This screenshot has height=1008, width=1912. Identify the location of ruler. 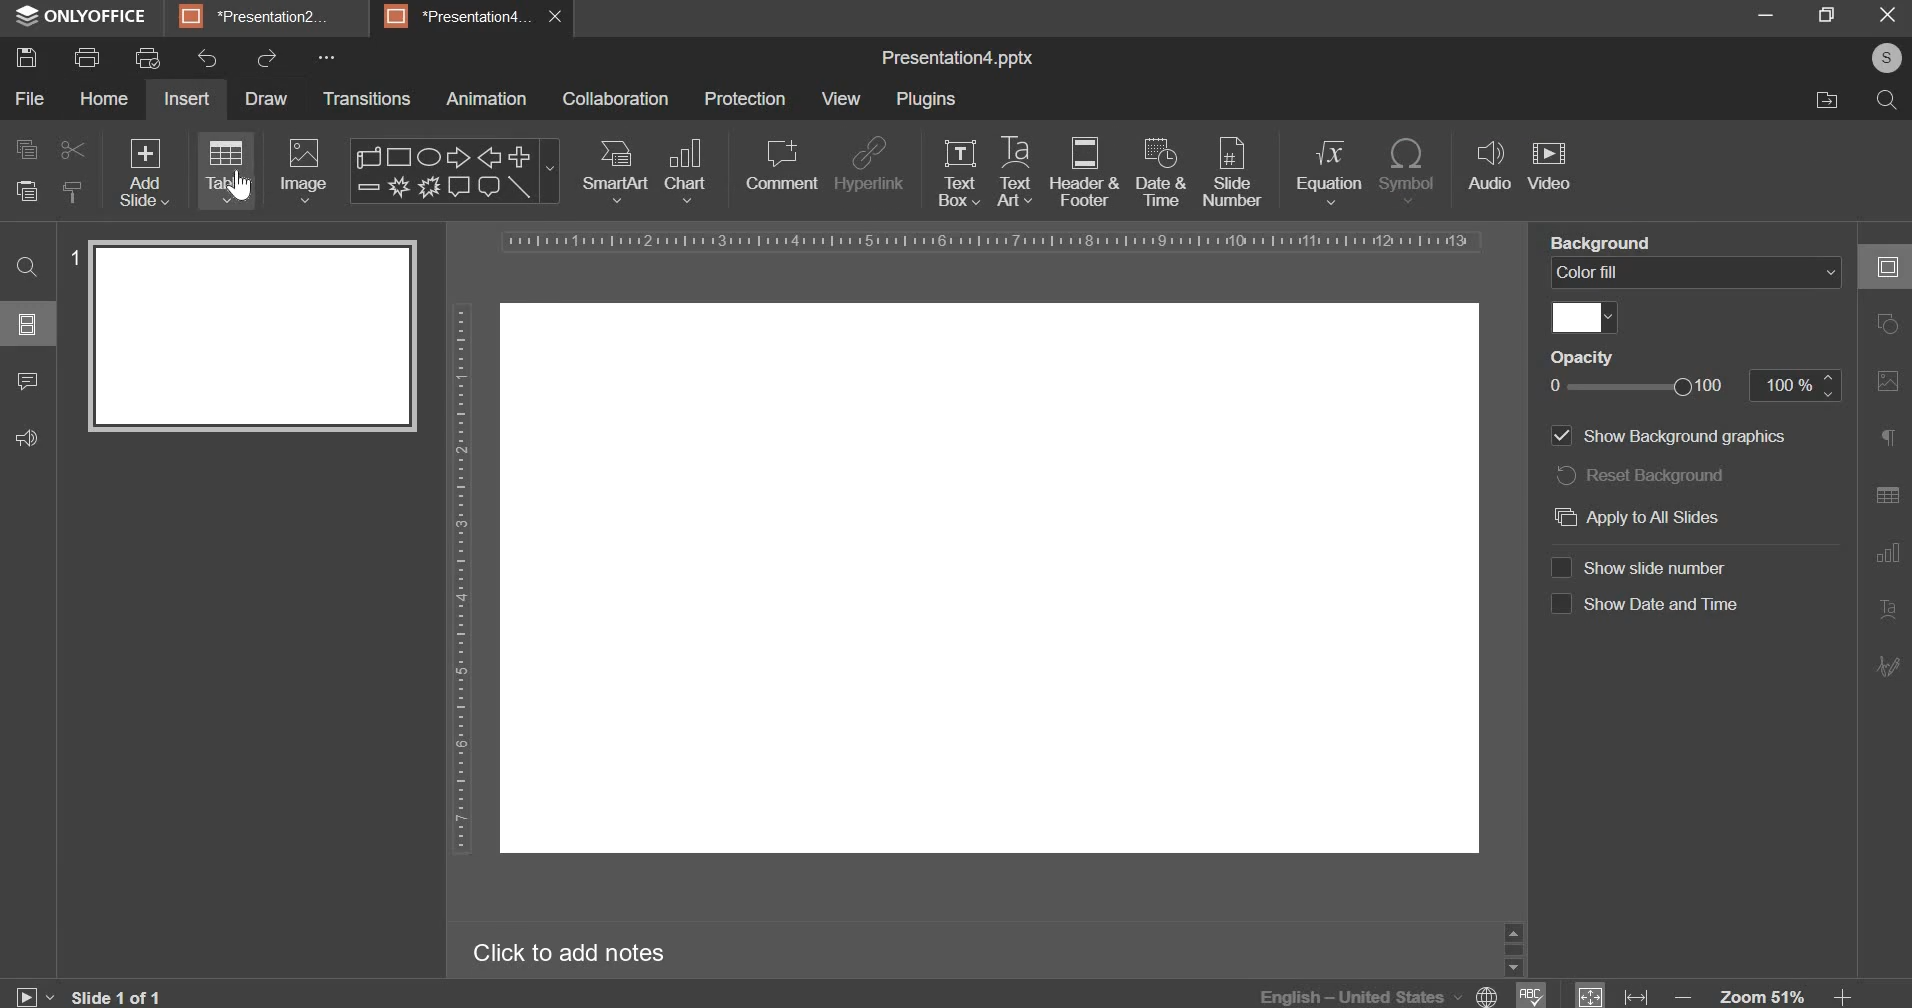
(461, 582).